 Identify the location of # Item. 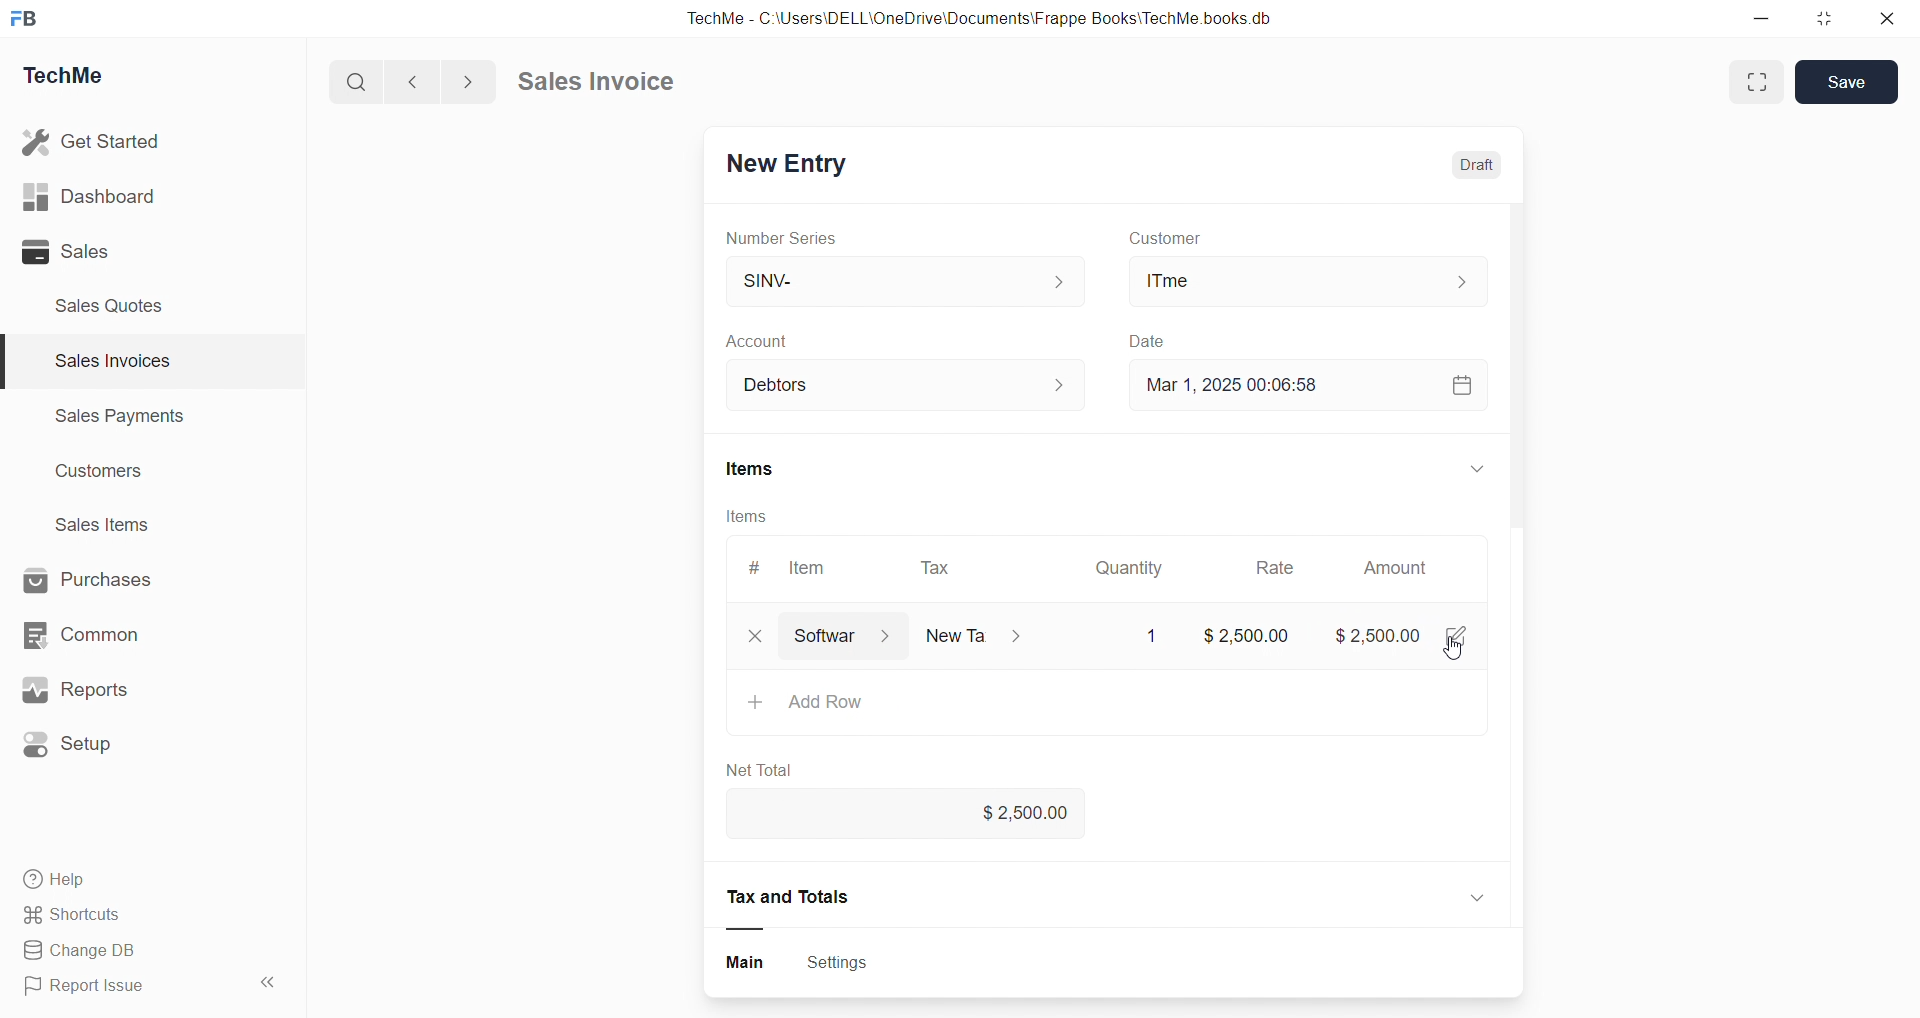
(800, 567).